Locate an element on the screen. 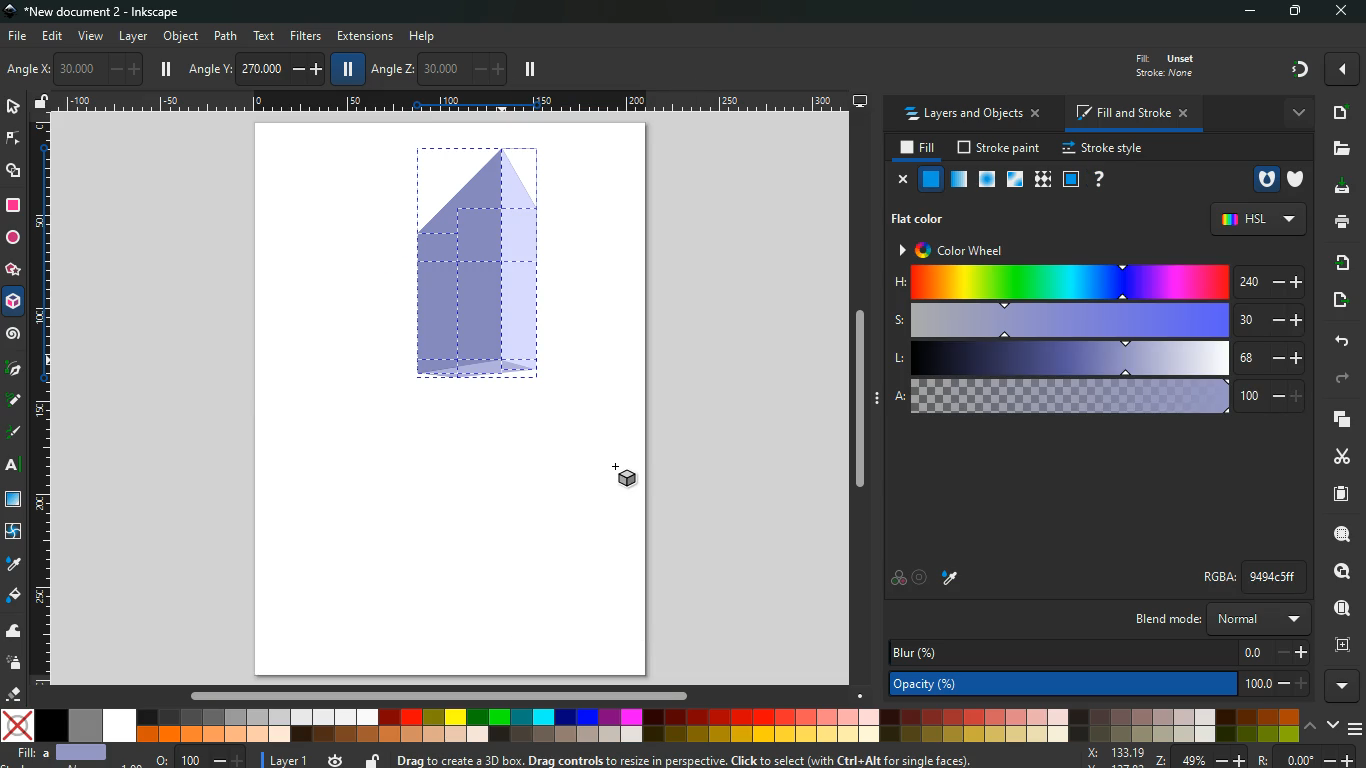  unlock is located at coordinates (372, 760).